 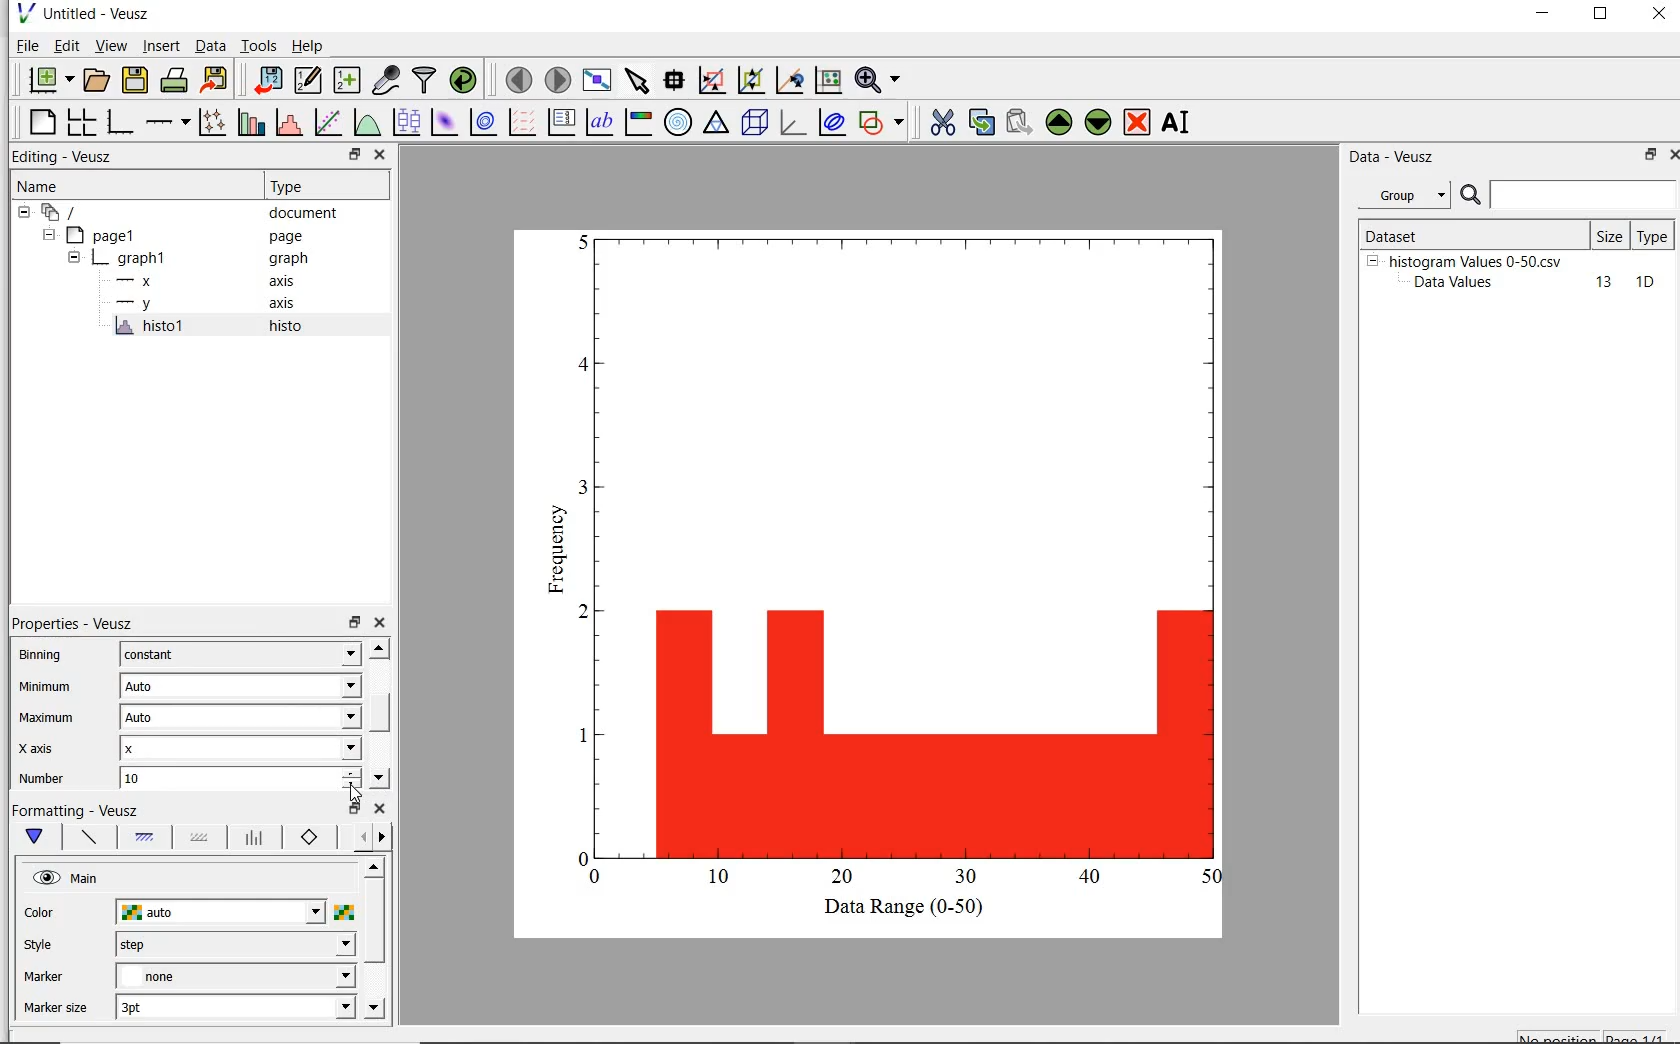 What do you see at coordinates (210, 45) in the screenshot?
I see `Data` at bounding box center [210, 45].